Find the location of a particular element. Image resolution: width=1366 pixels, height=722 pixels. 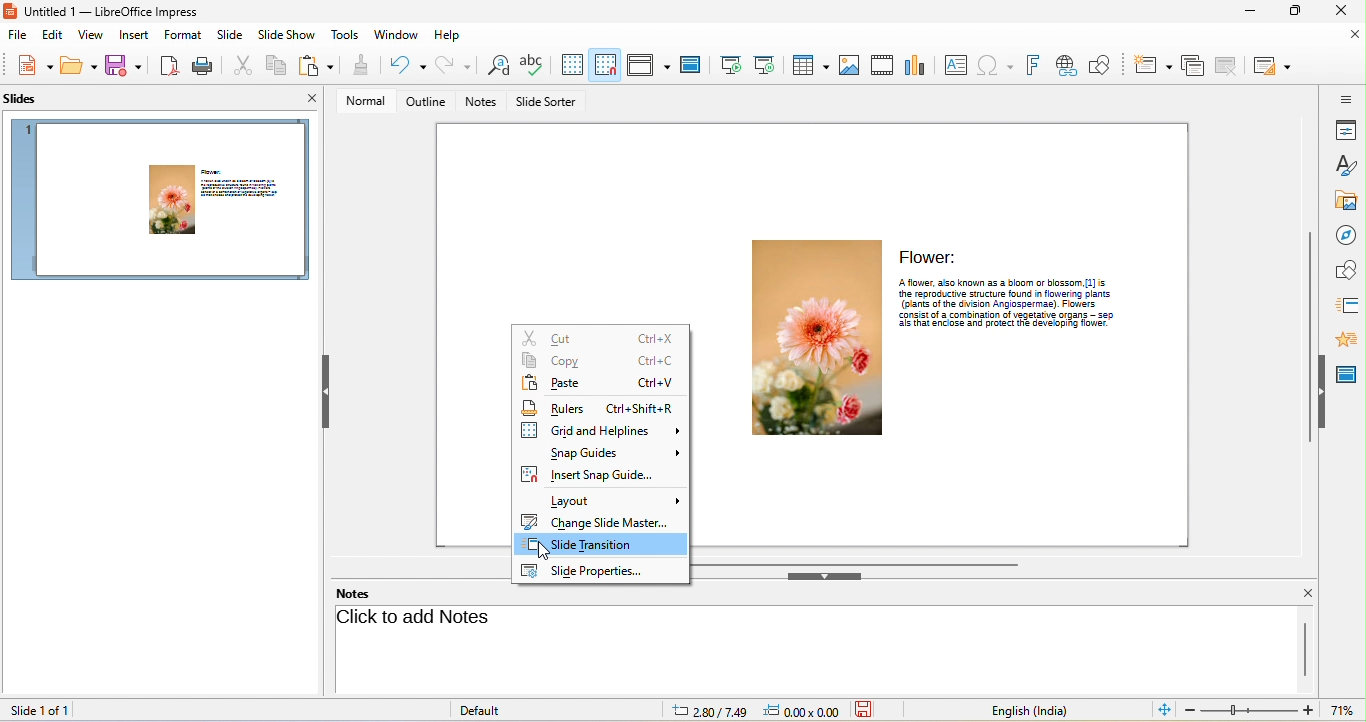

slide is located at coordinates (230, 36).